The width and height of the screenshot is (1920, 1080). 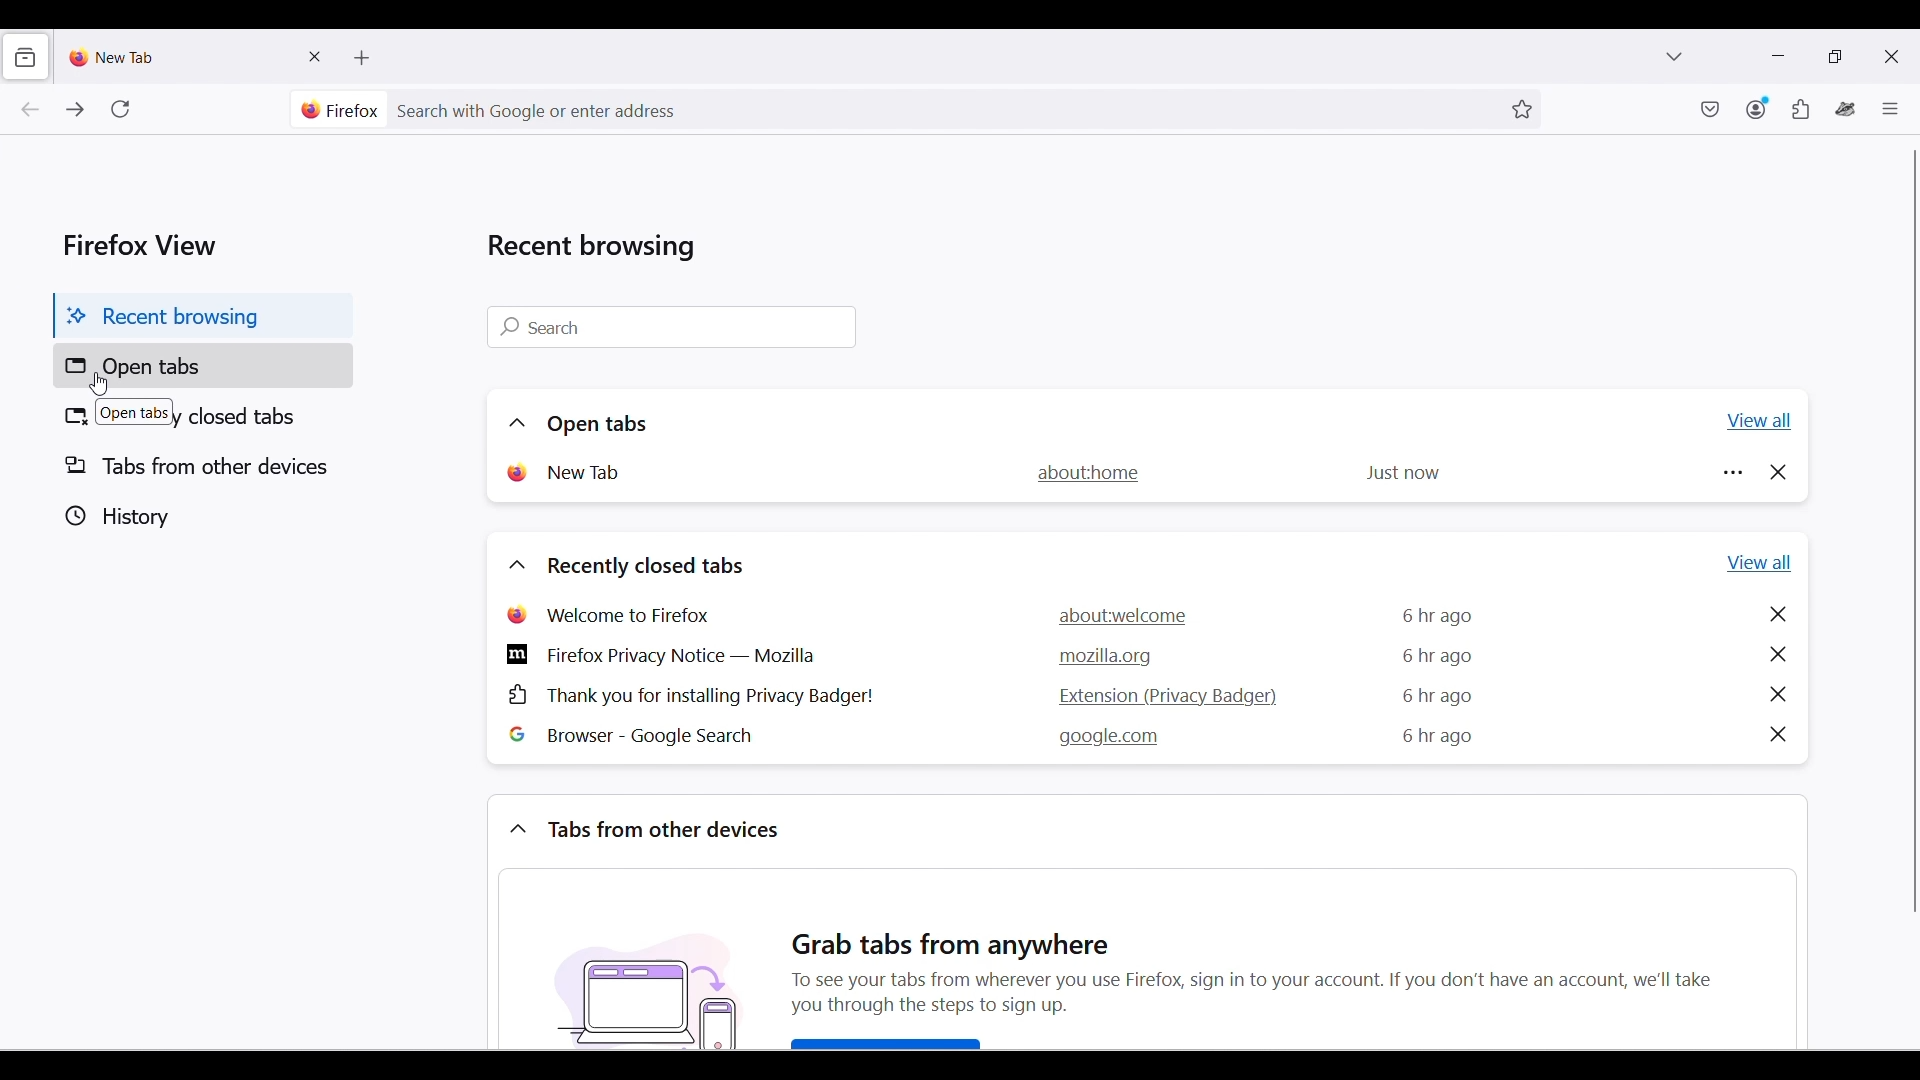 I want to click on Bookmark this page, so click(x=1523, y=110).